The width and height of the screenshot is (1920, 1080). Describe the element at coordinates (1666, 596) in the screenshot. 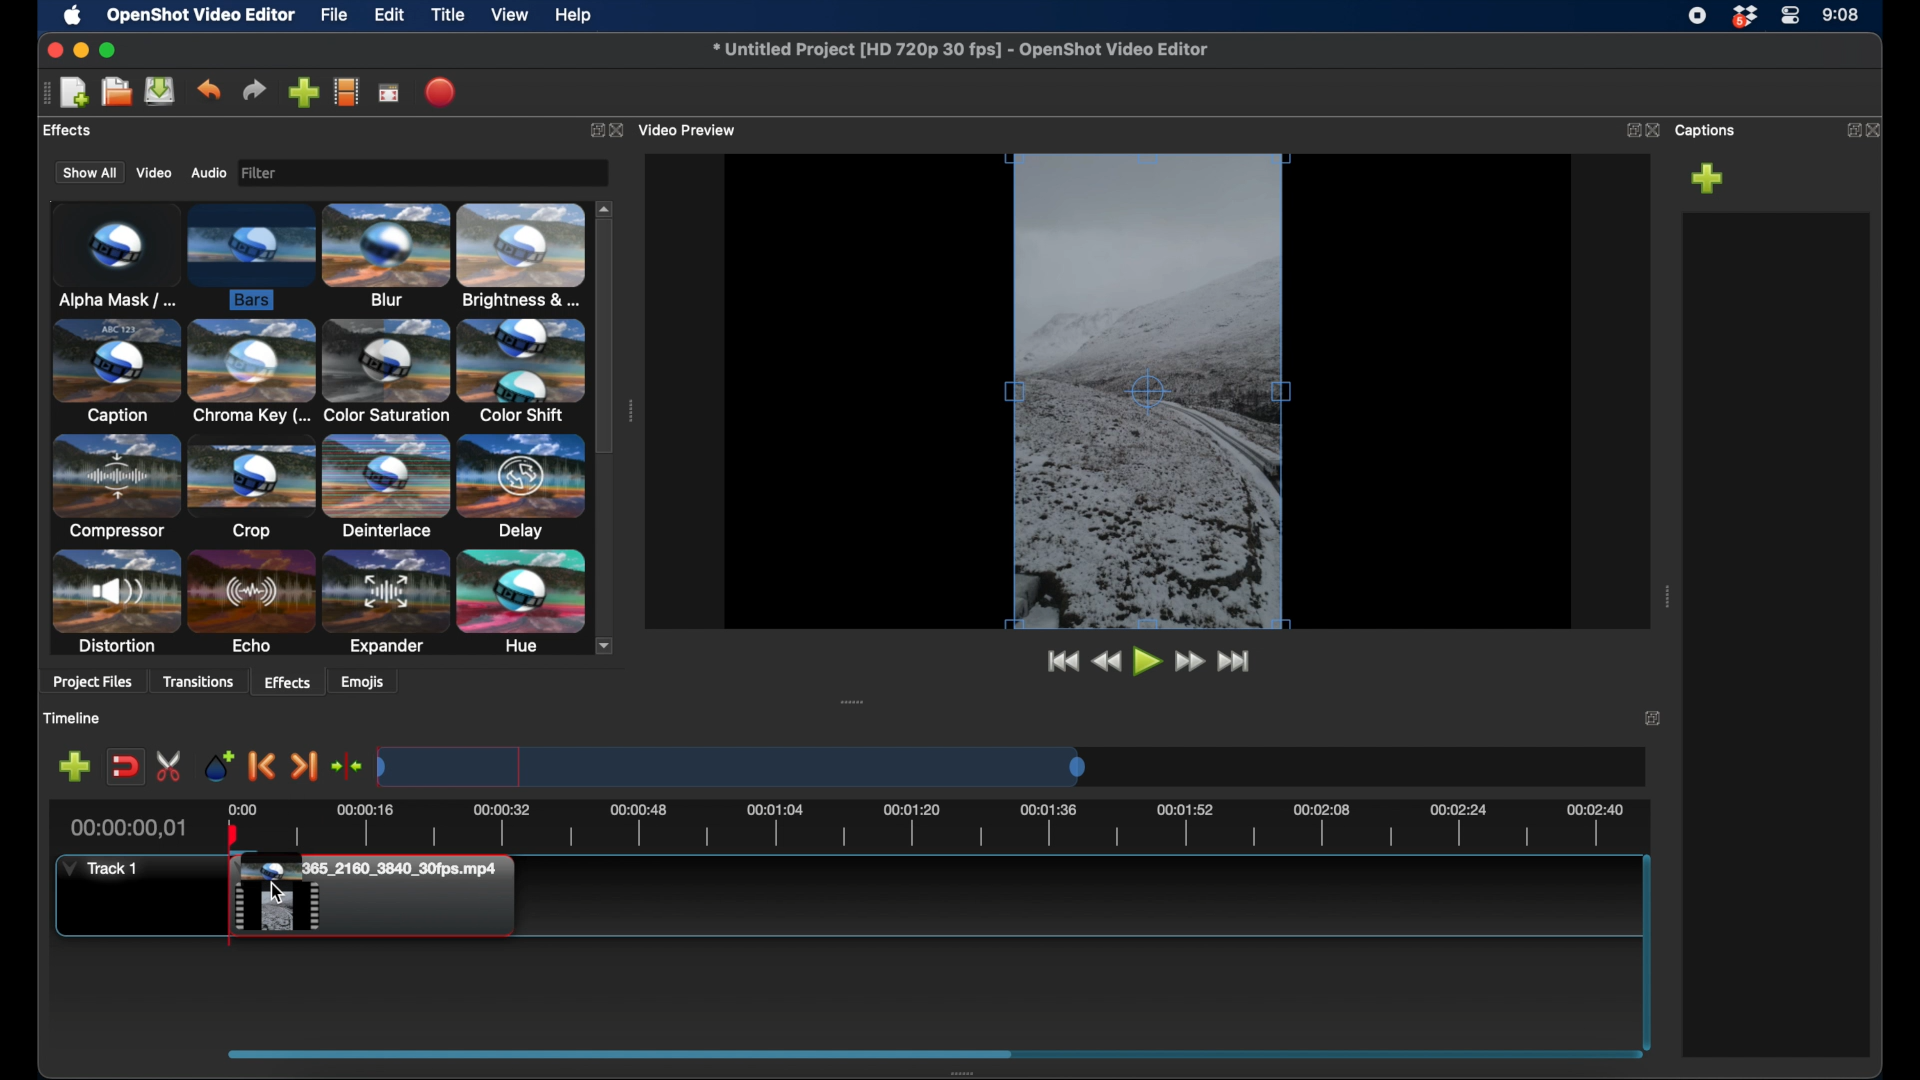

I see `drag handle` at that location.